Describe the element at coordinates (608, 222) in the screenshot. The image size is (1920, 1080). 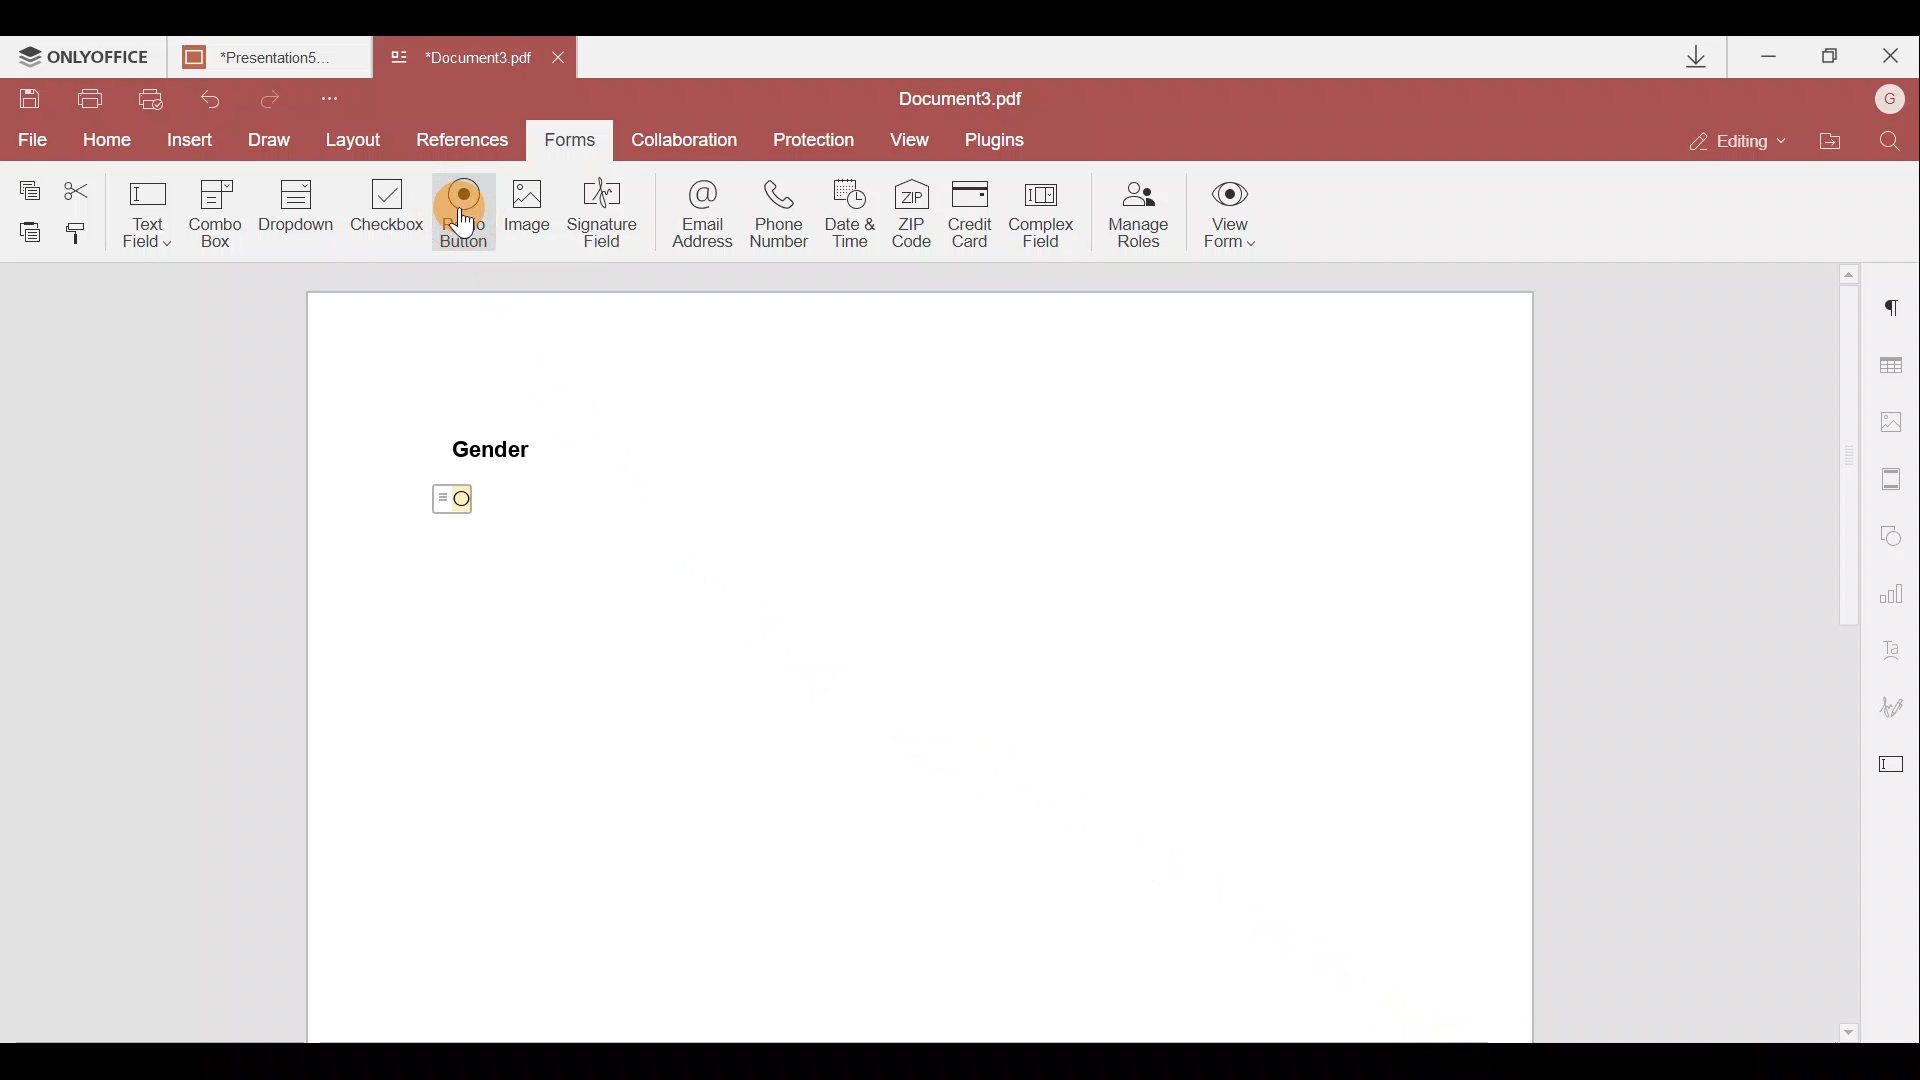
I see `Signature field` at that location.